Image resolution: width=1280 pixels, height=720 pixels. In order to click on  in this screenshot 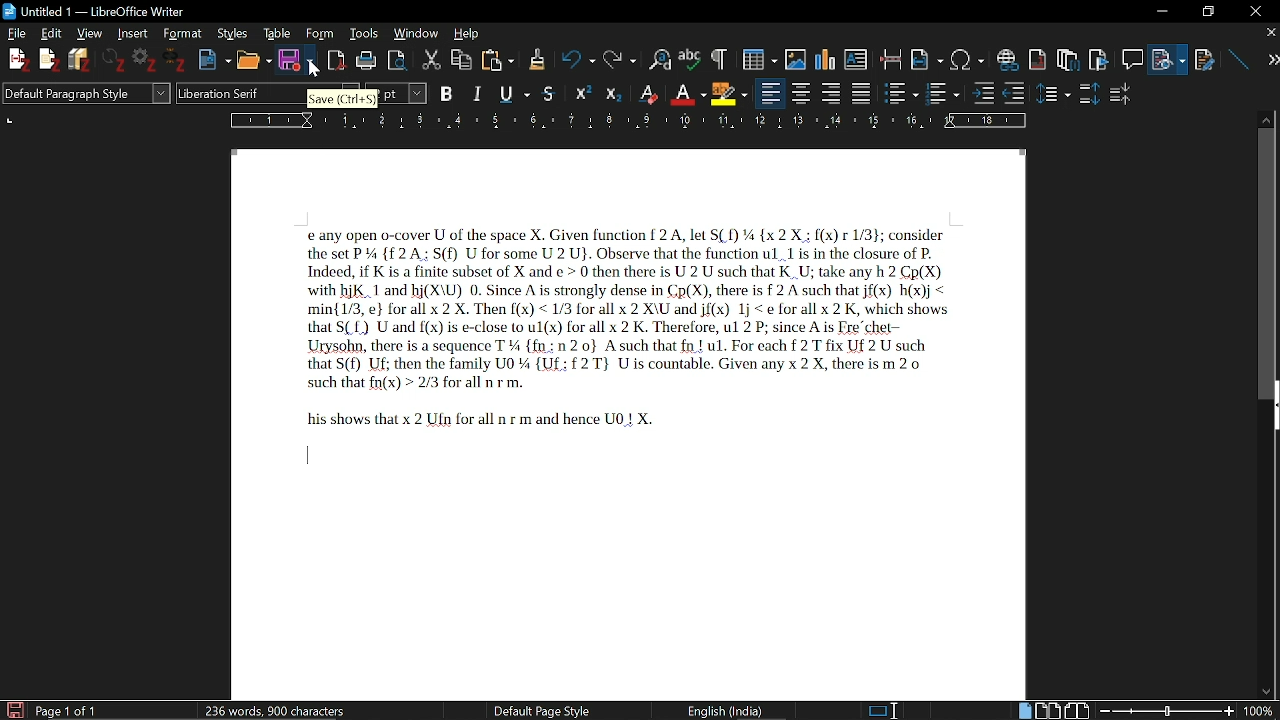, I will do `click(717, 58)`.